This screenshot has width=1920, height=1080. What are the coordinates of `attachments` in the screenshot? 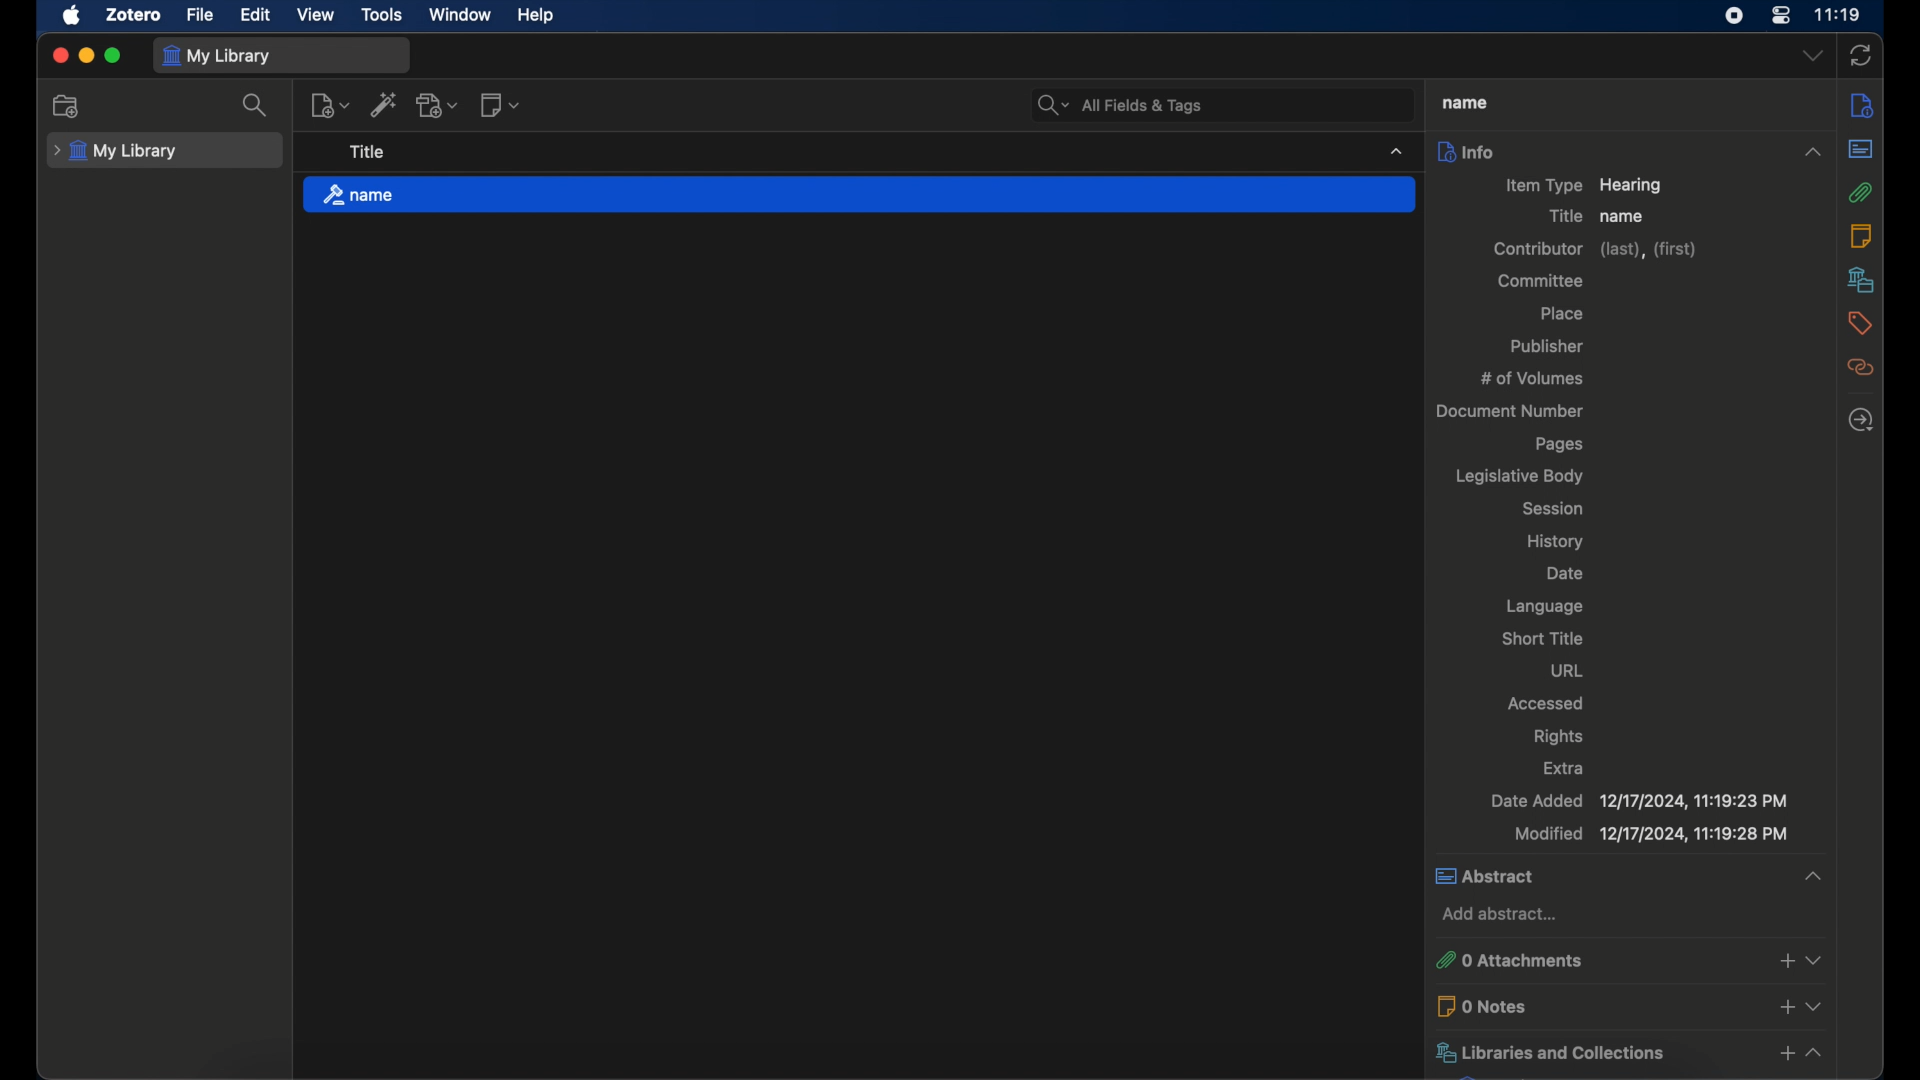 It's located at (1861, 192).